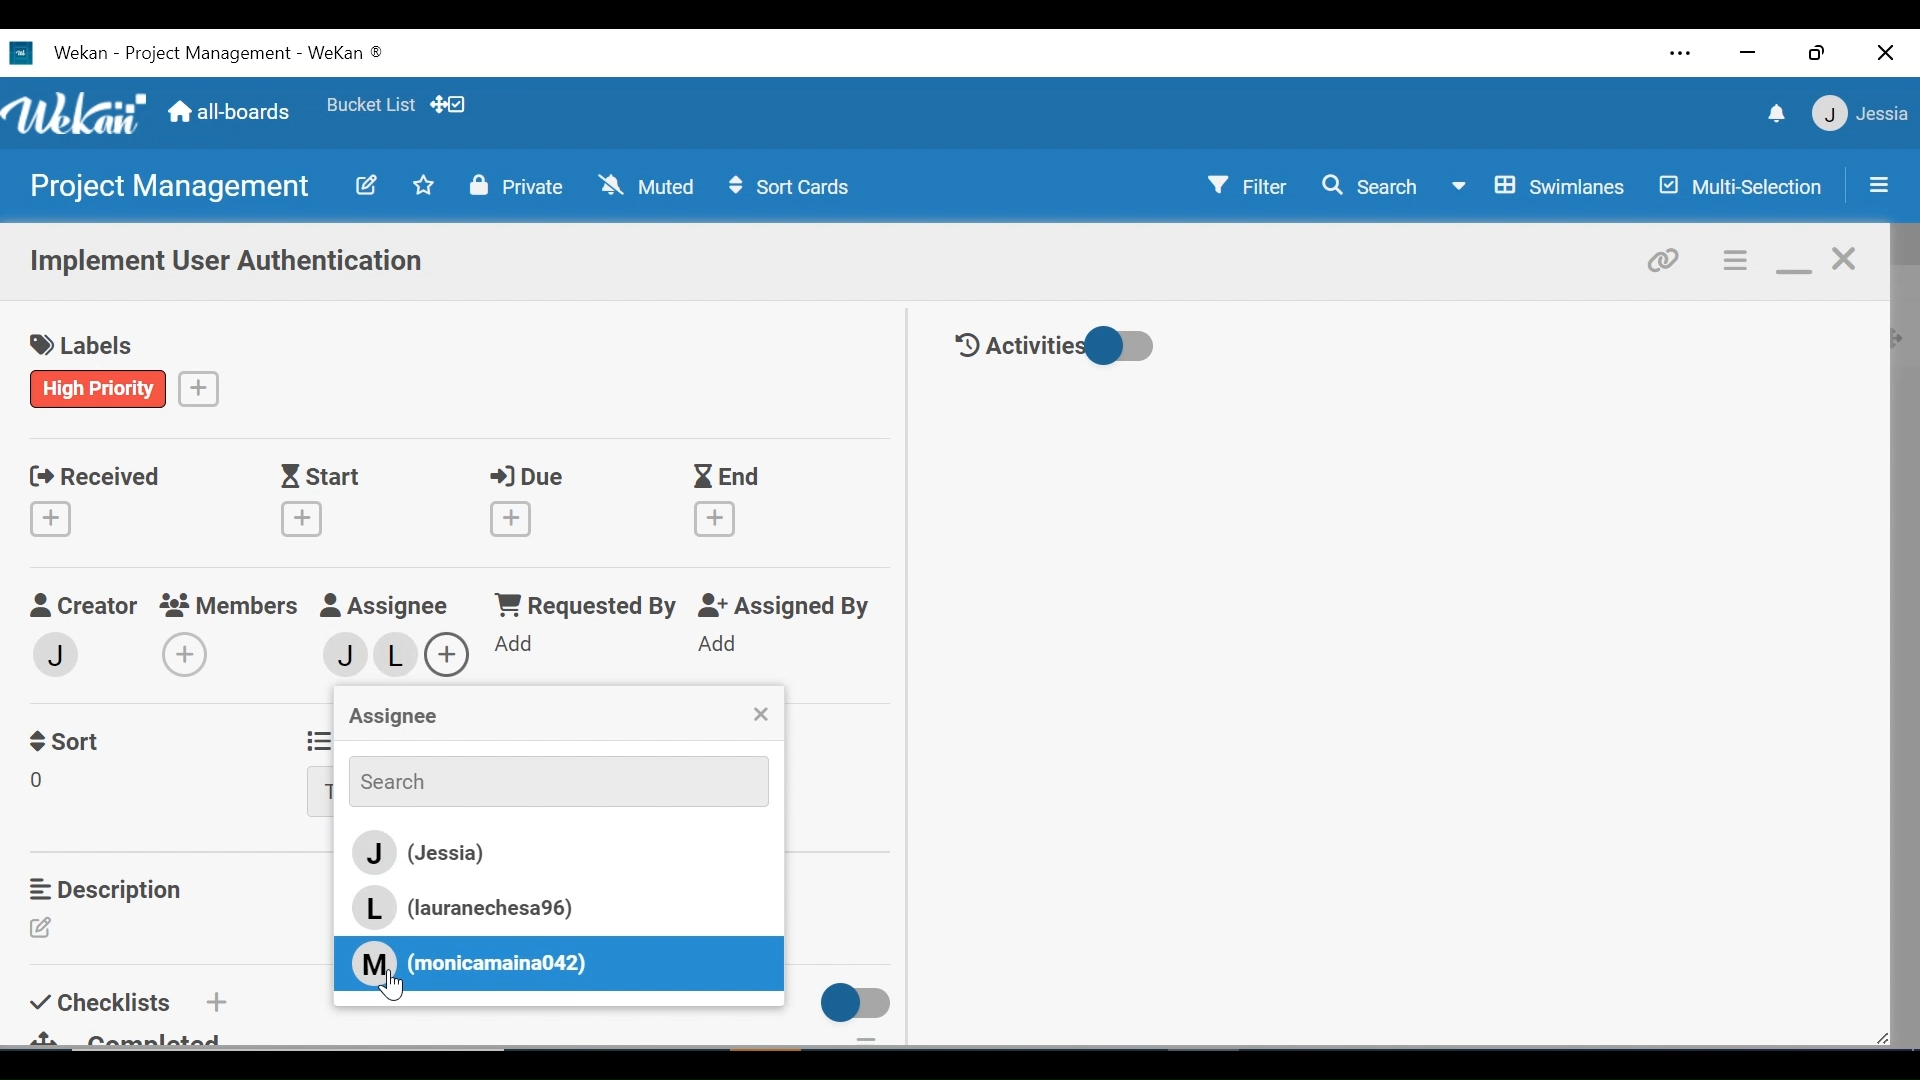 Image resolution: width=1920 pixels, height=1080 pixels. I want to click on Add Member, so click(189, 654).